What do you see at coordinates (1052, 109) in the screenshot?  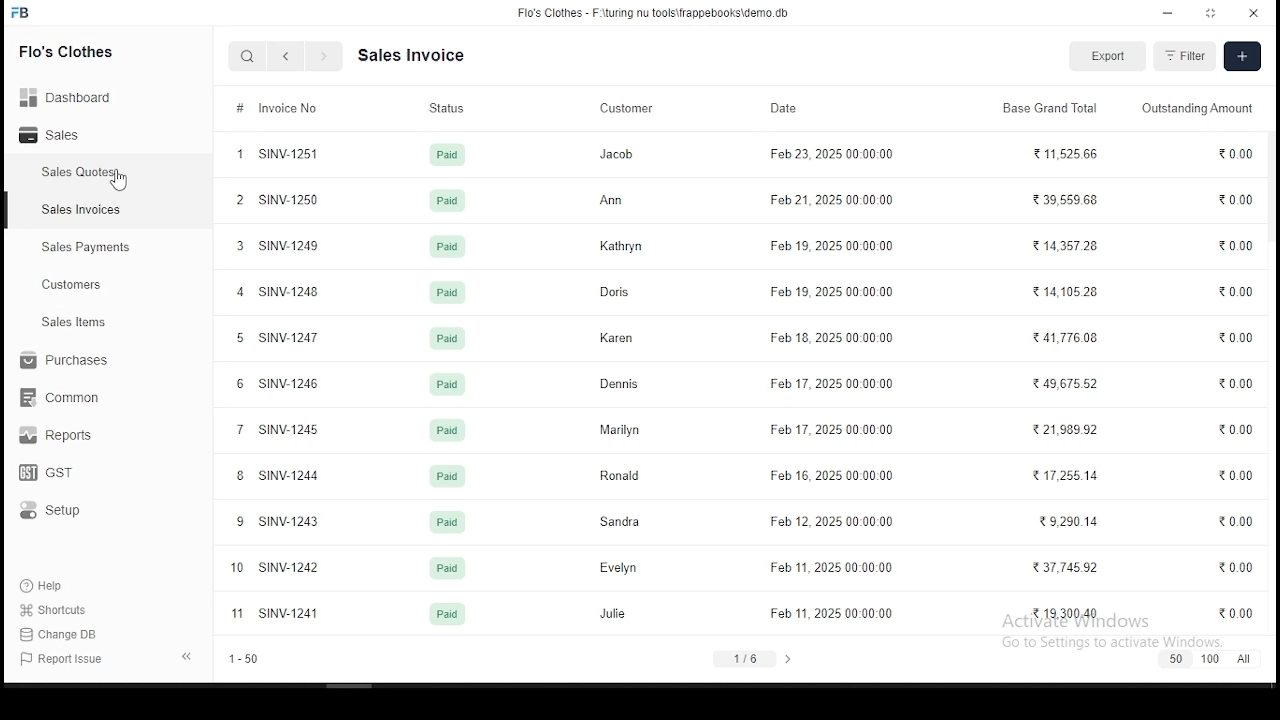 I see `base grand total` at bounding box center [1052, 109].